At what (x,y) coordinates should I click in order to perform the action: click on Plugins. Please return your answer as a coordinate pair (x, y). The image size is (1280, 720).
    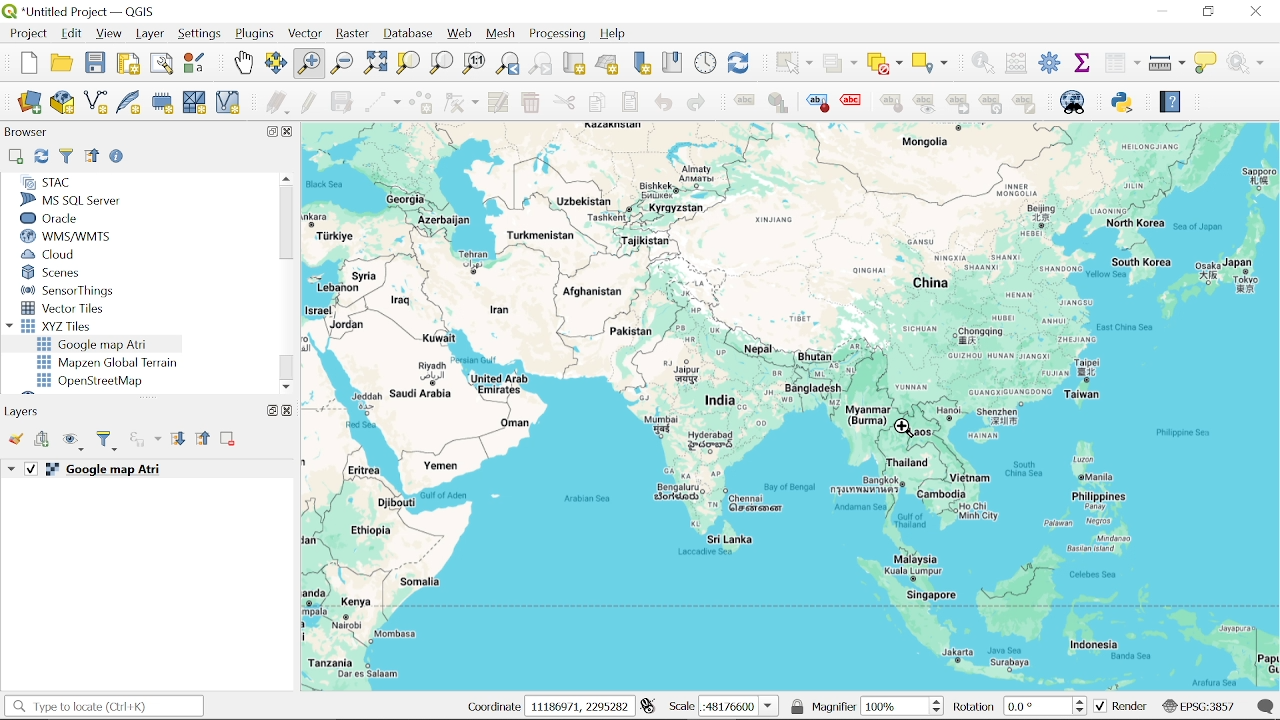
    Looking at the image, I should click on (256, 35).